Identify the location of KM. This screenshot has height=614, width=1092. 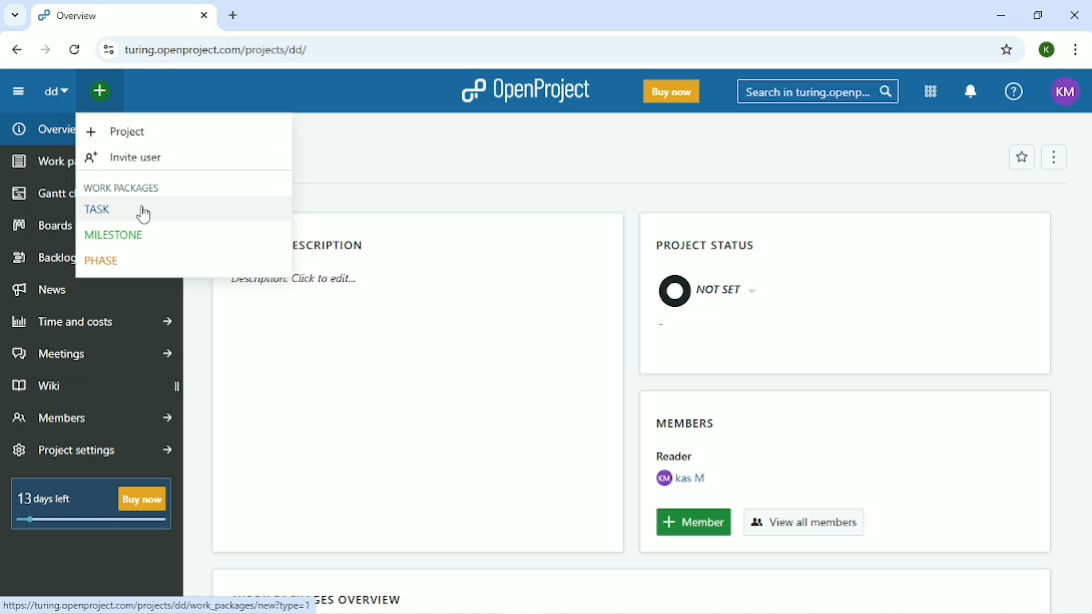
(1067, 91).